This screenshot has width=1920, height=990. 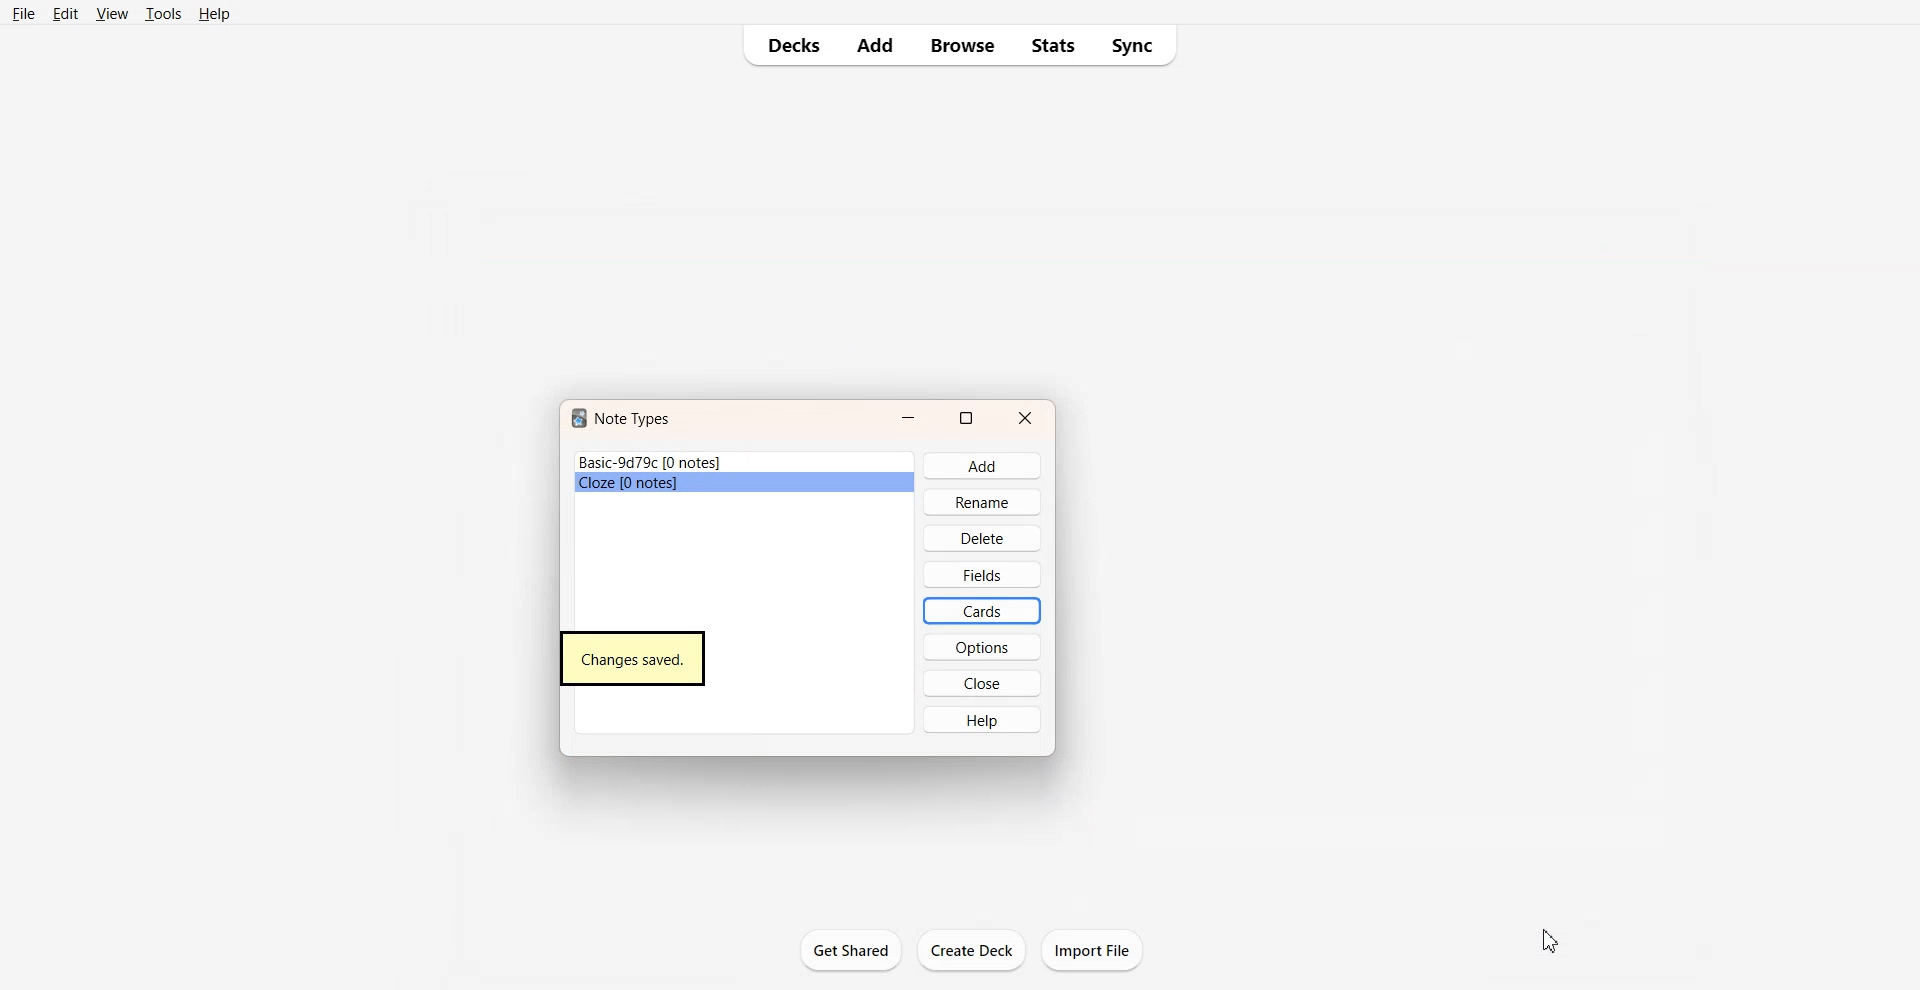 What do you see at coordinates (629, 419) in the screenshot?
I see `note types` at bounding box center [629, 419].